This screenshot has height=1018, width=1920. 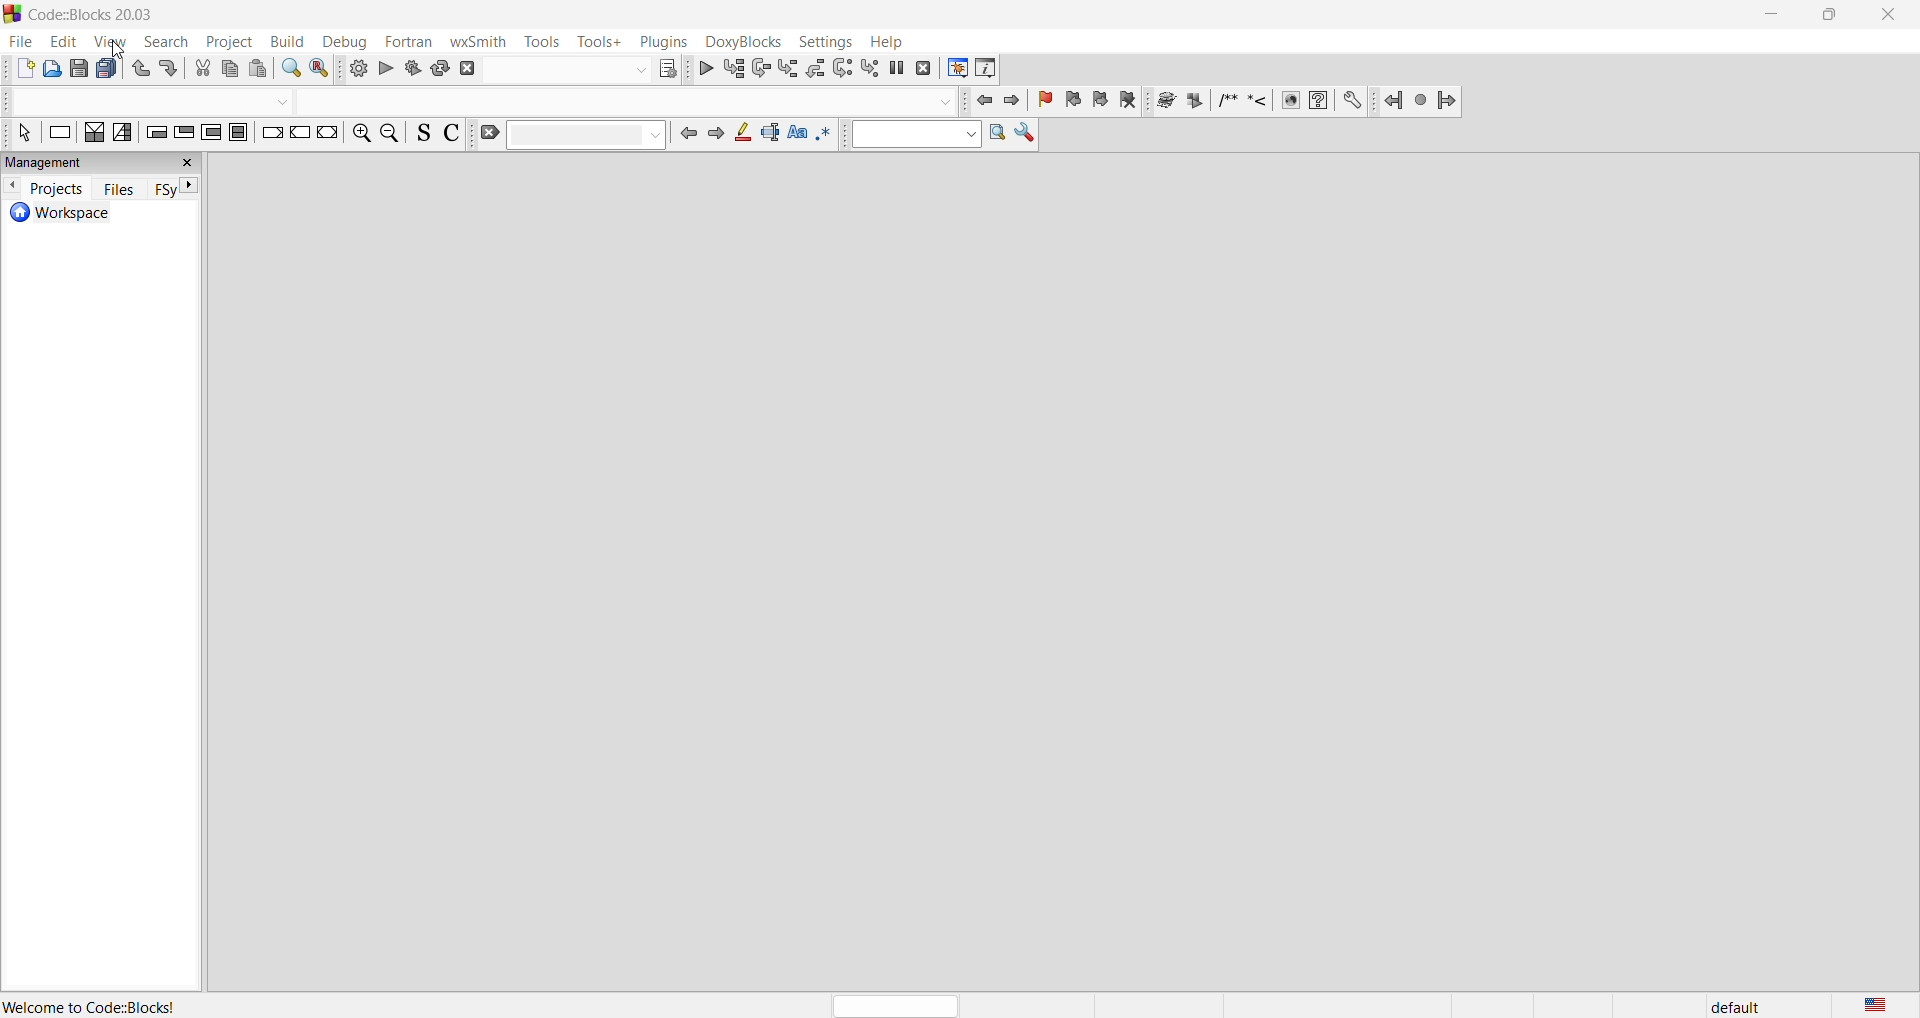 I want to click on tools, so click(x=542, y=39).